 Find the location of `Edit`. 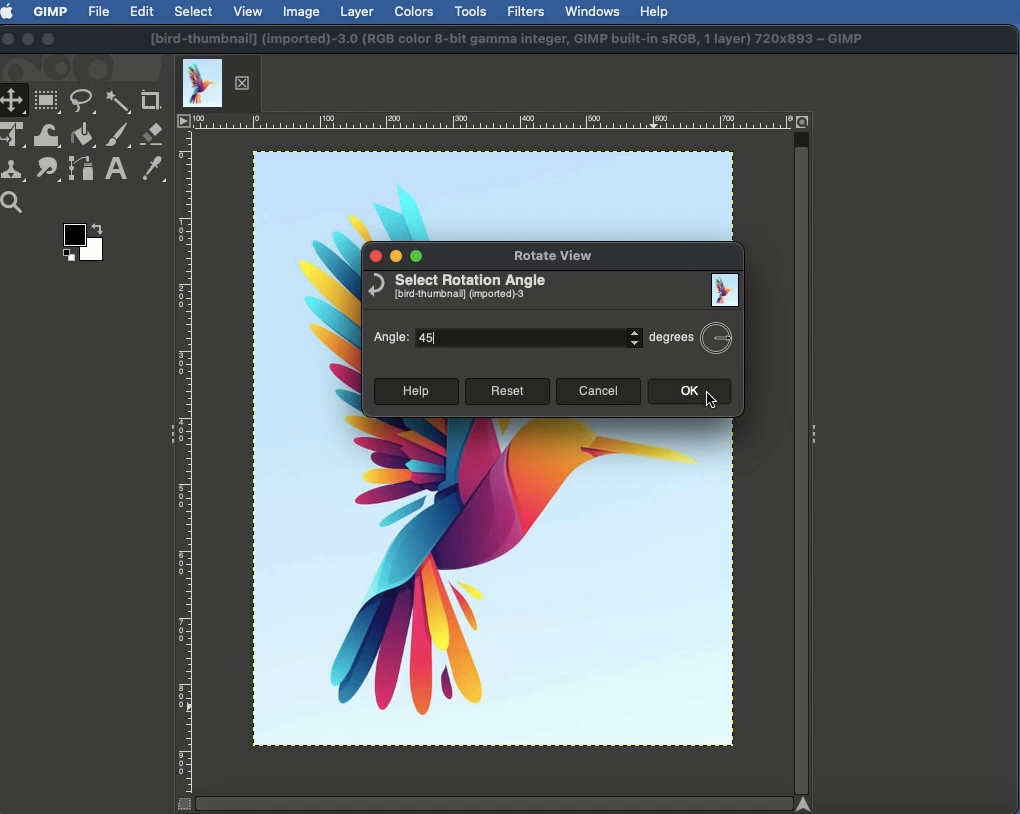

Edit is located at coordinates (142, 13).